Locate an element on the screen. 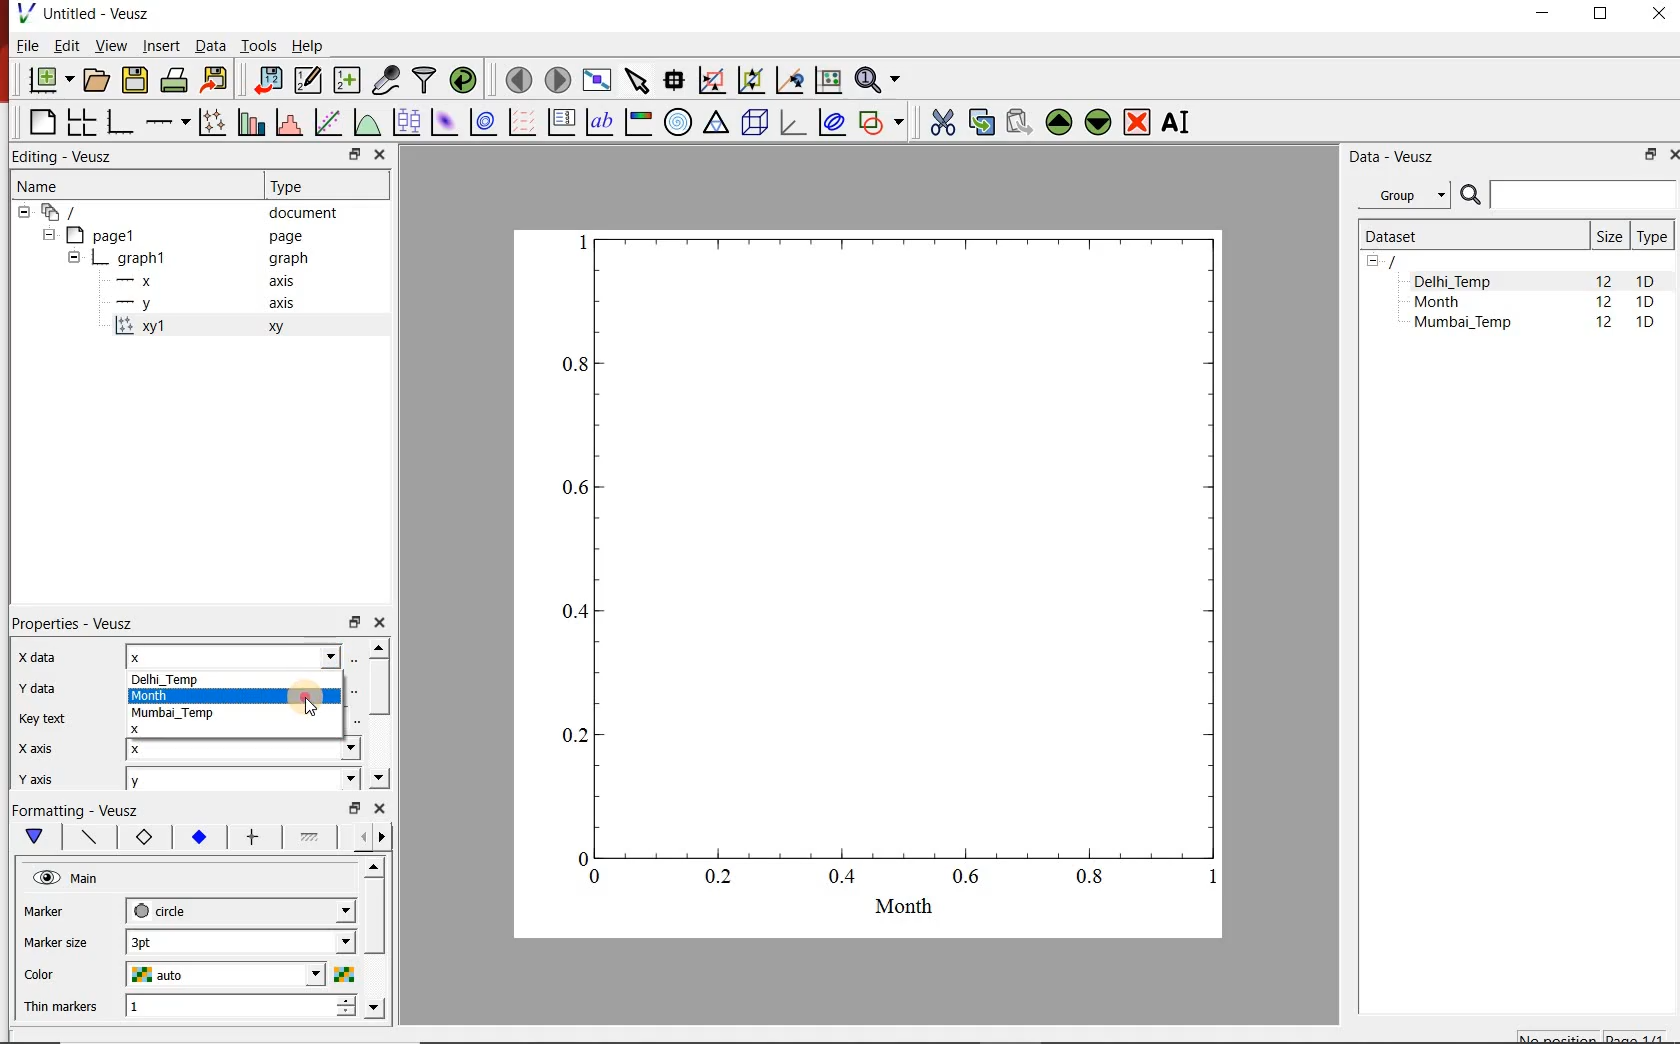 This screenshot has width=1680, height=1044. Untitled-Veusz is located at coordinates (89, 13).